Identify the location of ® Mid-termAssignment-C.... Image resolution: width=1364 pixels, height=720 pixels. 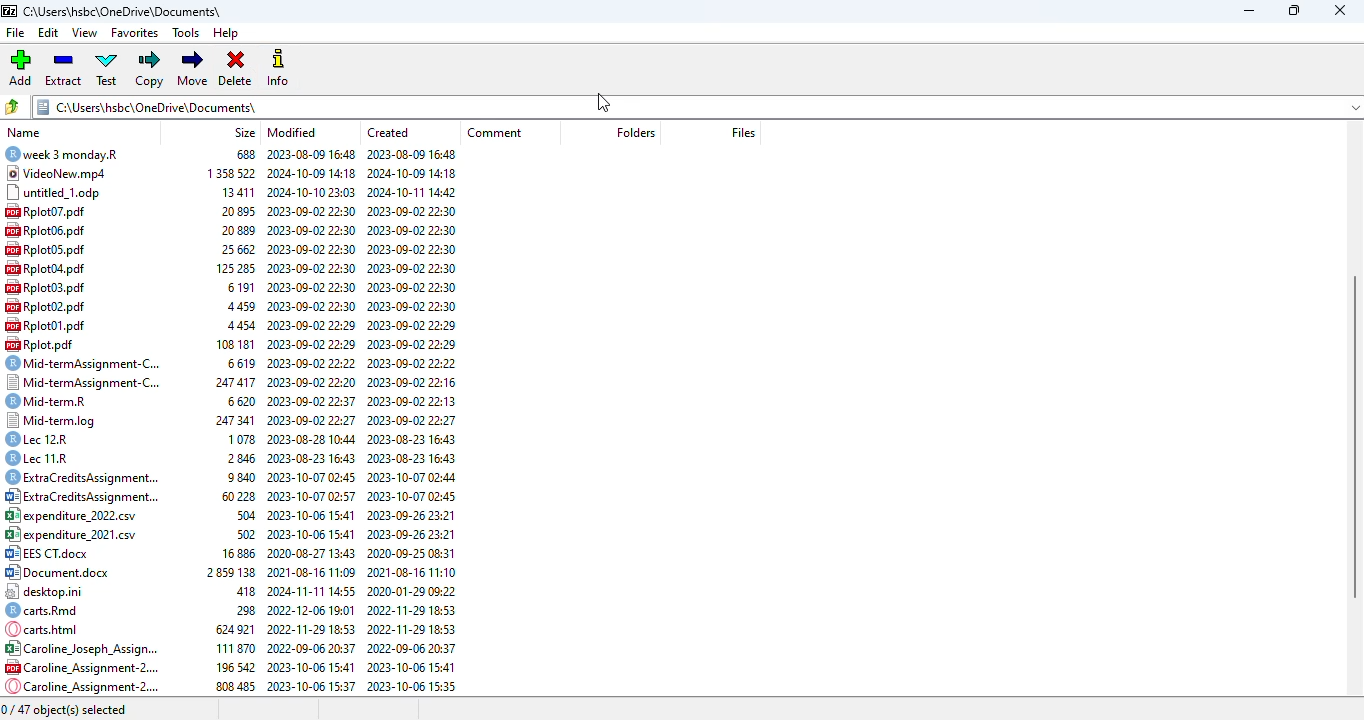
(88, 364).